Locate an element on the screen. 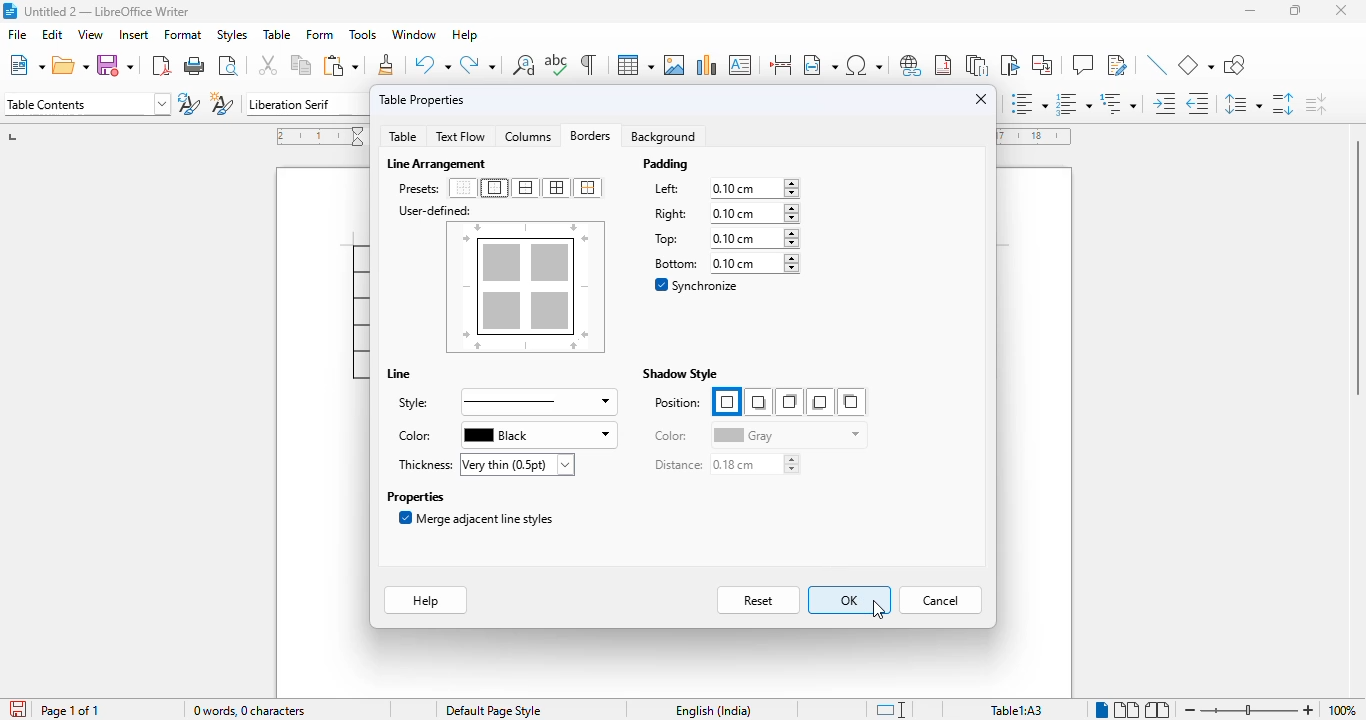 This screenshot has width=1366, height=720. font name is located at coordinates (306, 105).